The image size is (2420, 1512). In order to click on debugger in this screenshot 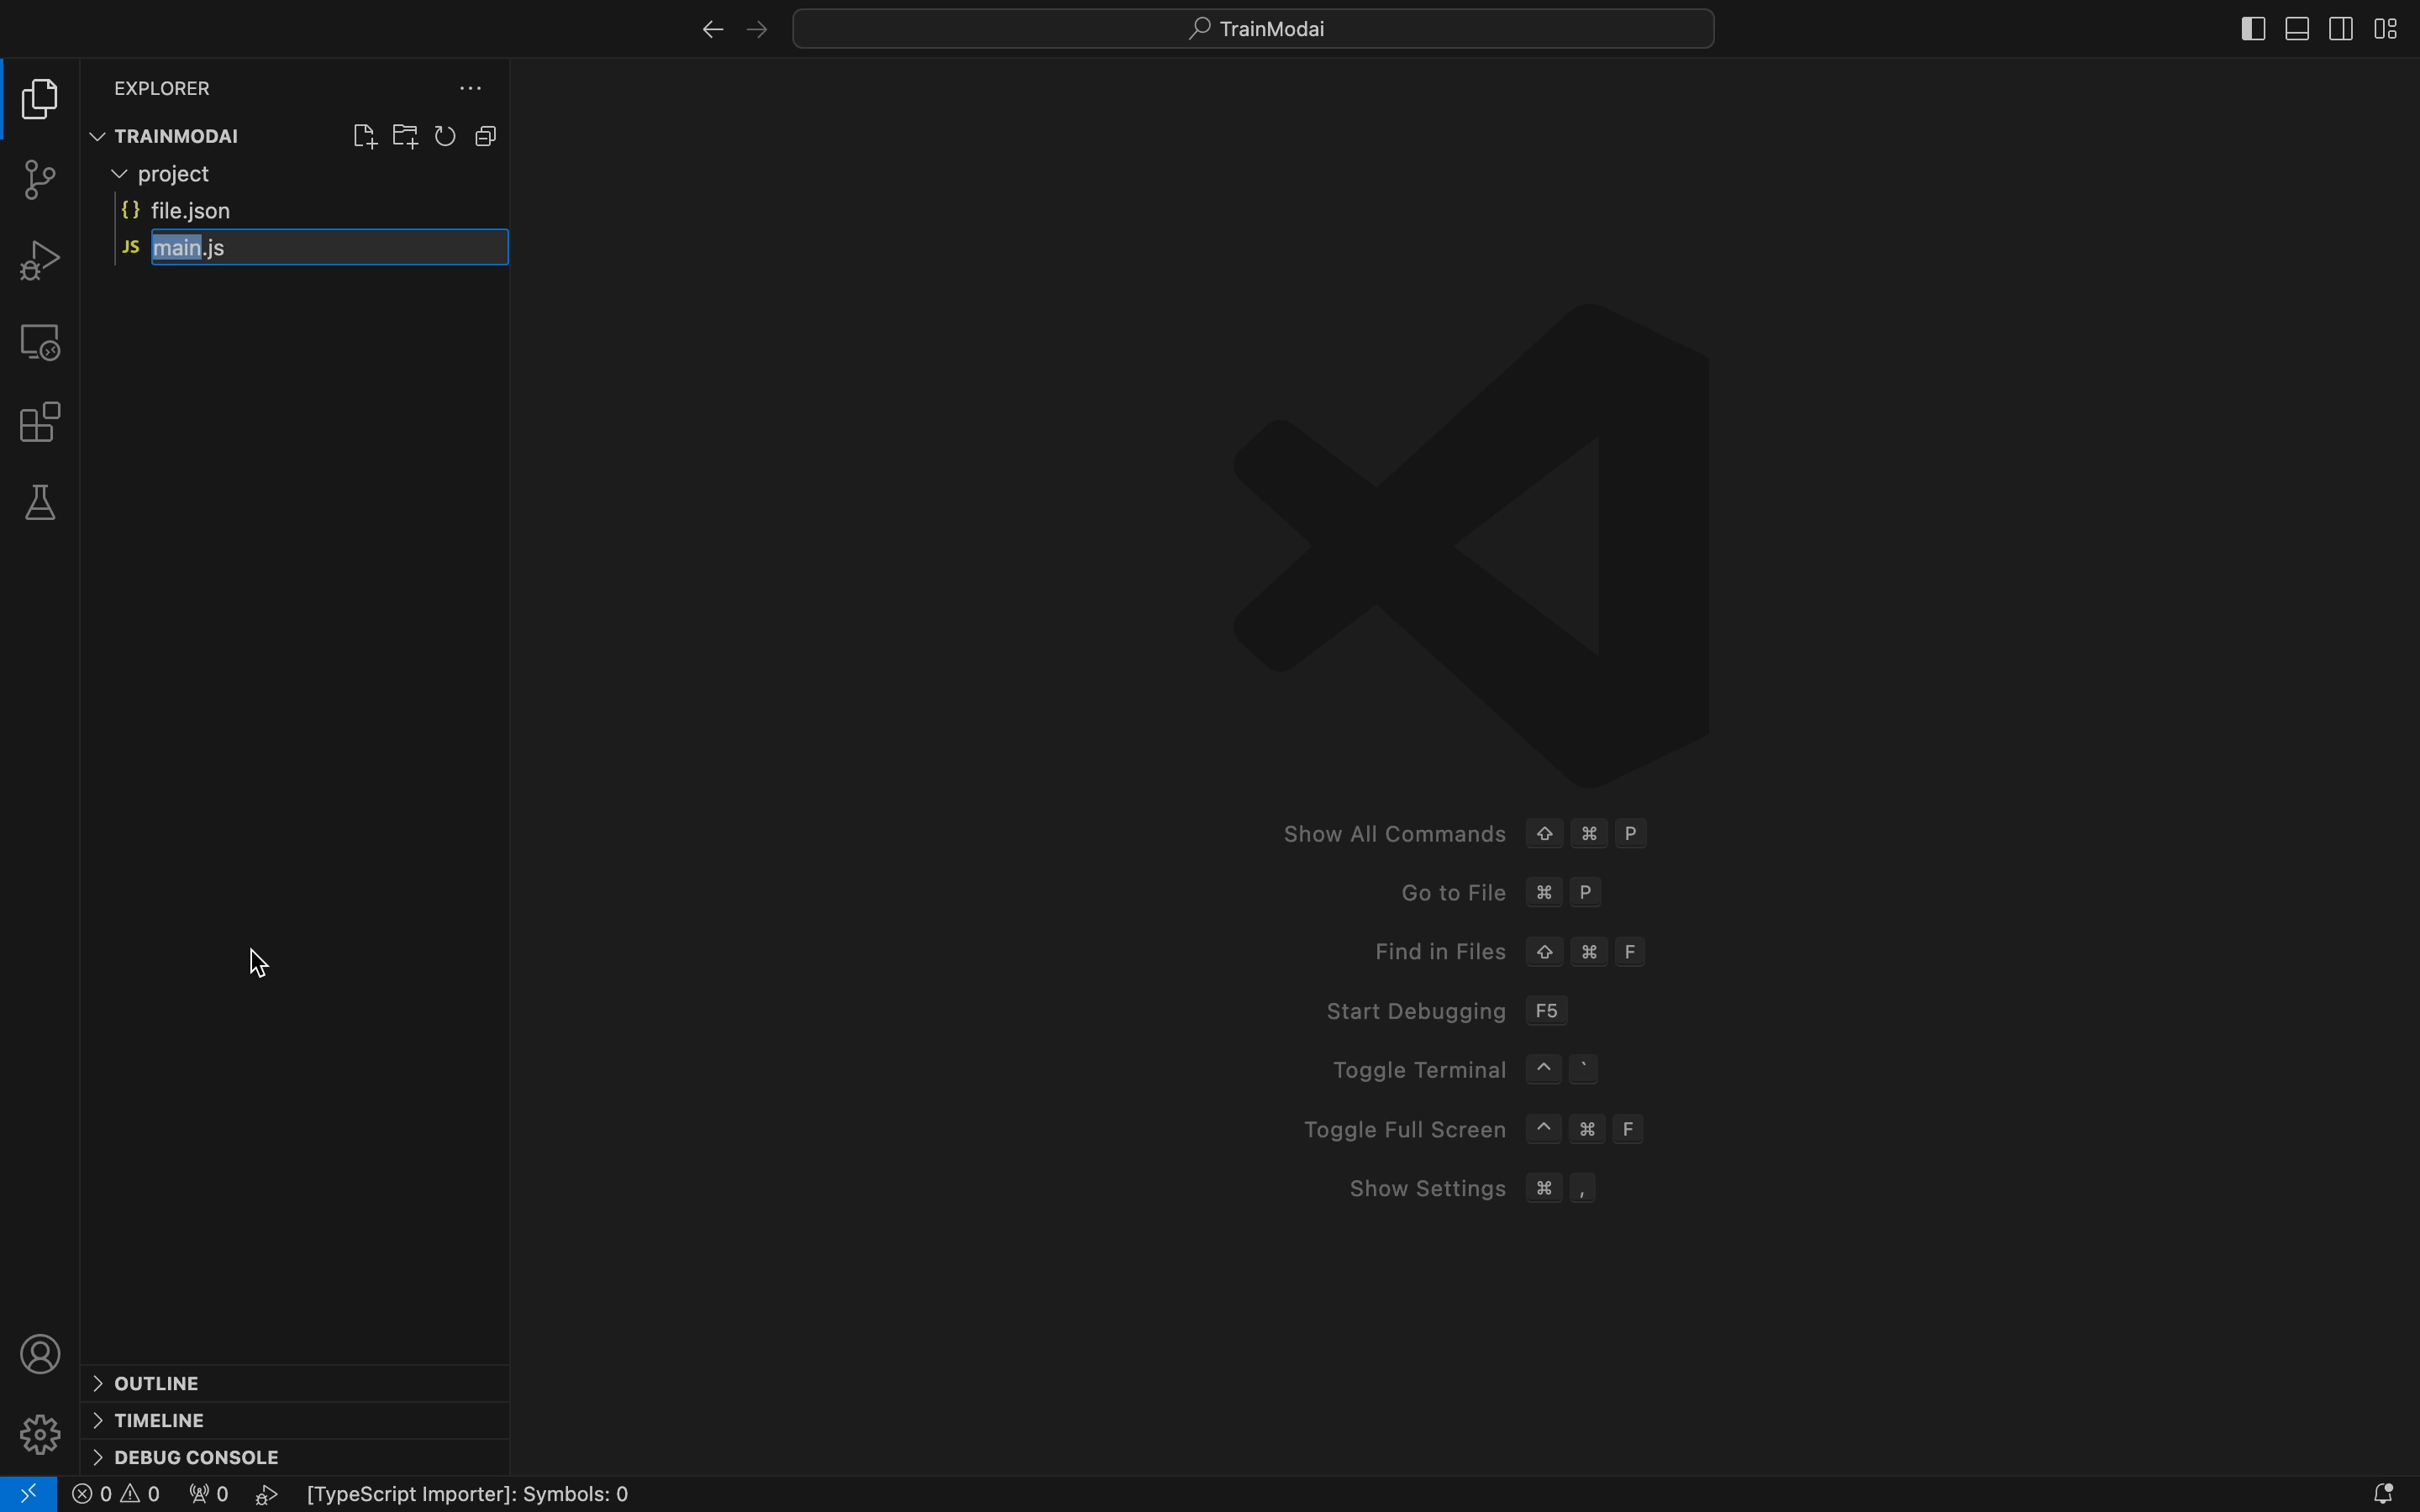, I will do `click(38, 257)`.